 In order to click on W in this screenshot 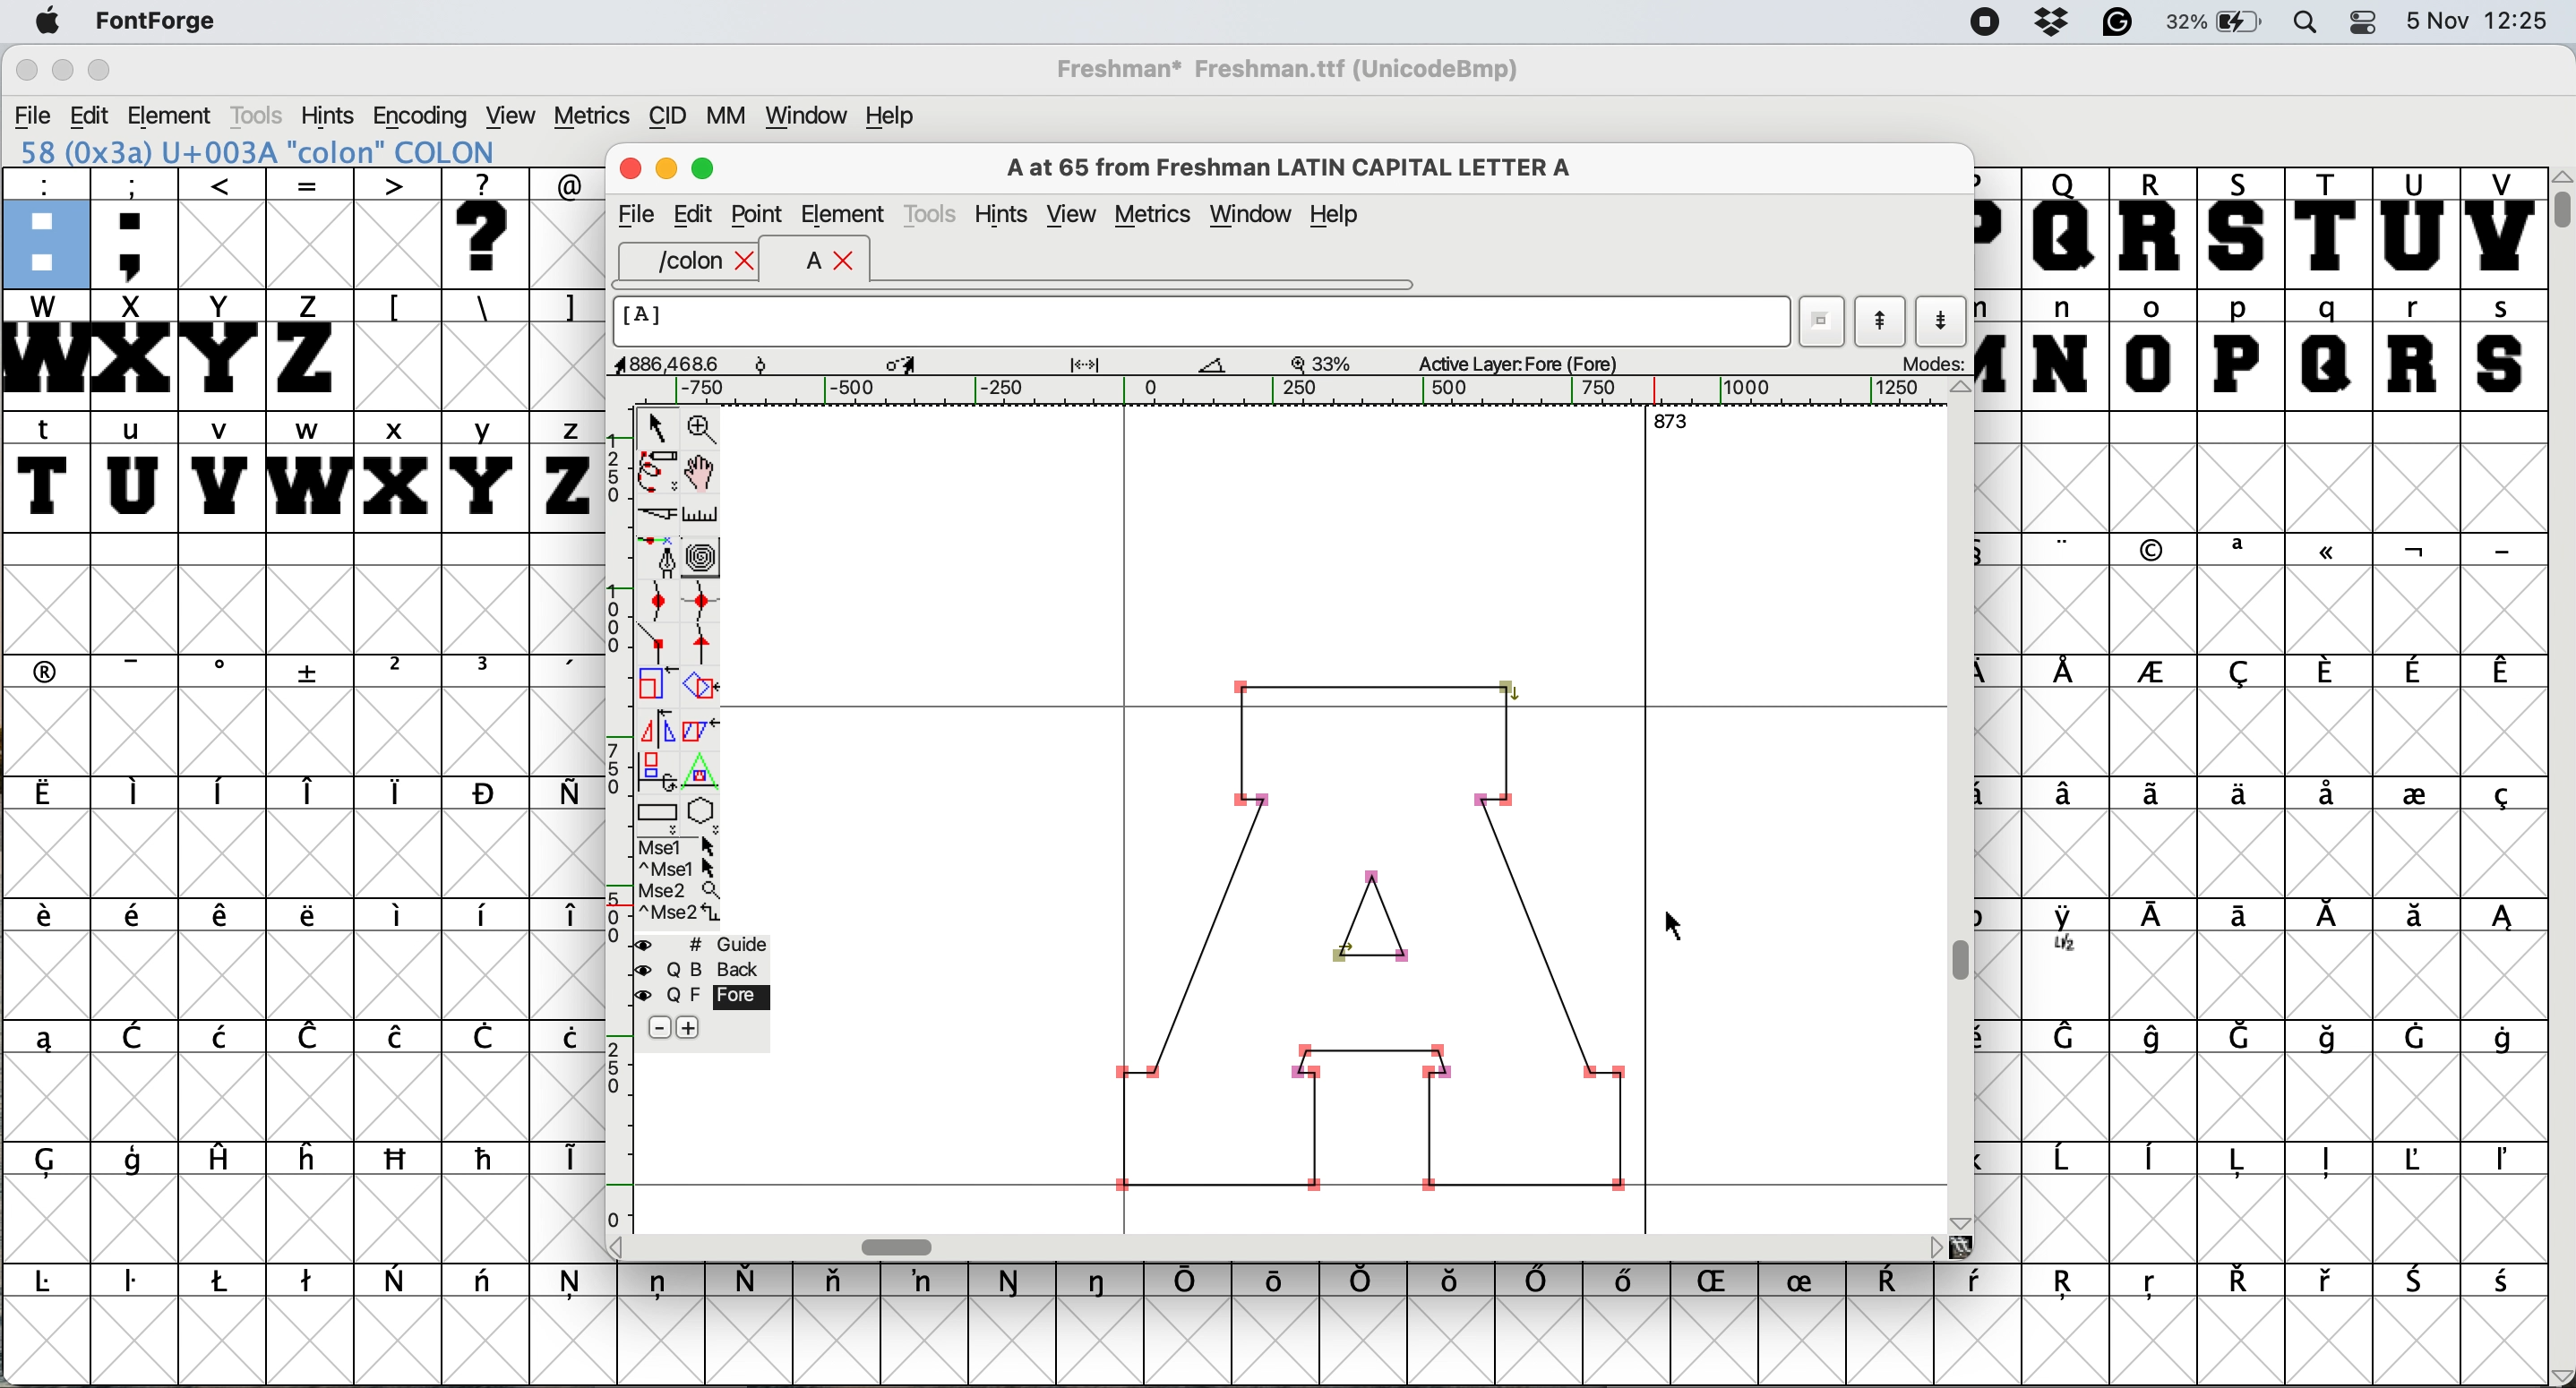, I will do `click(43, 349)`.